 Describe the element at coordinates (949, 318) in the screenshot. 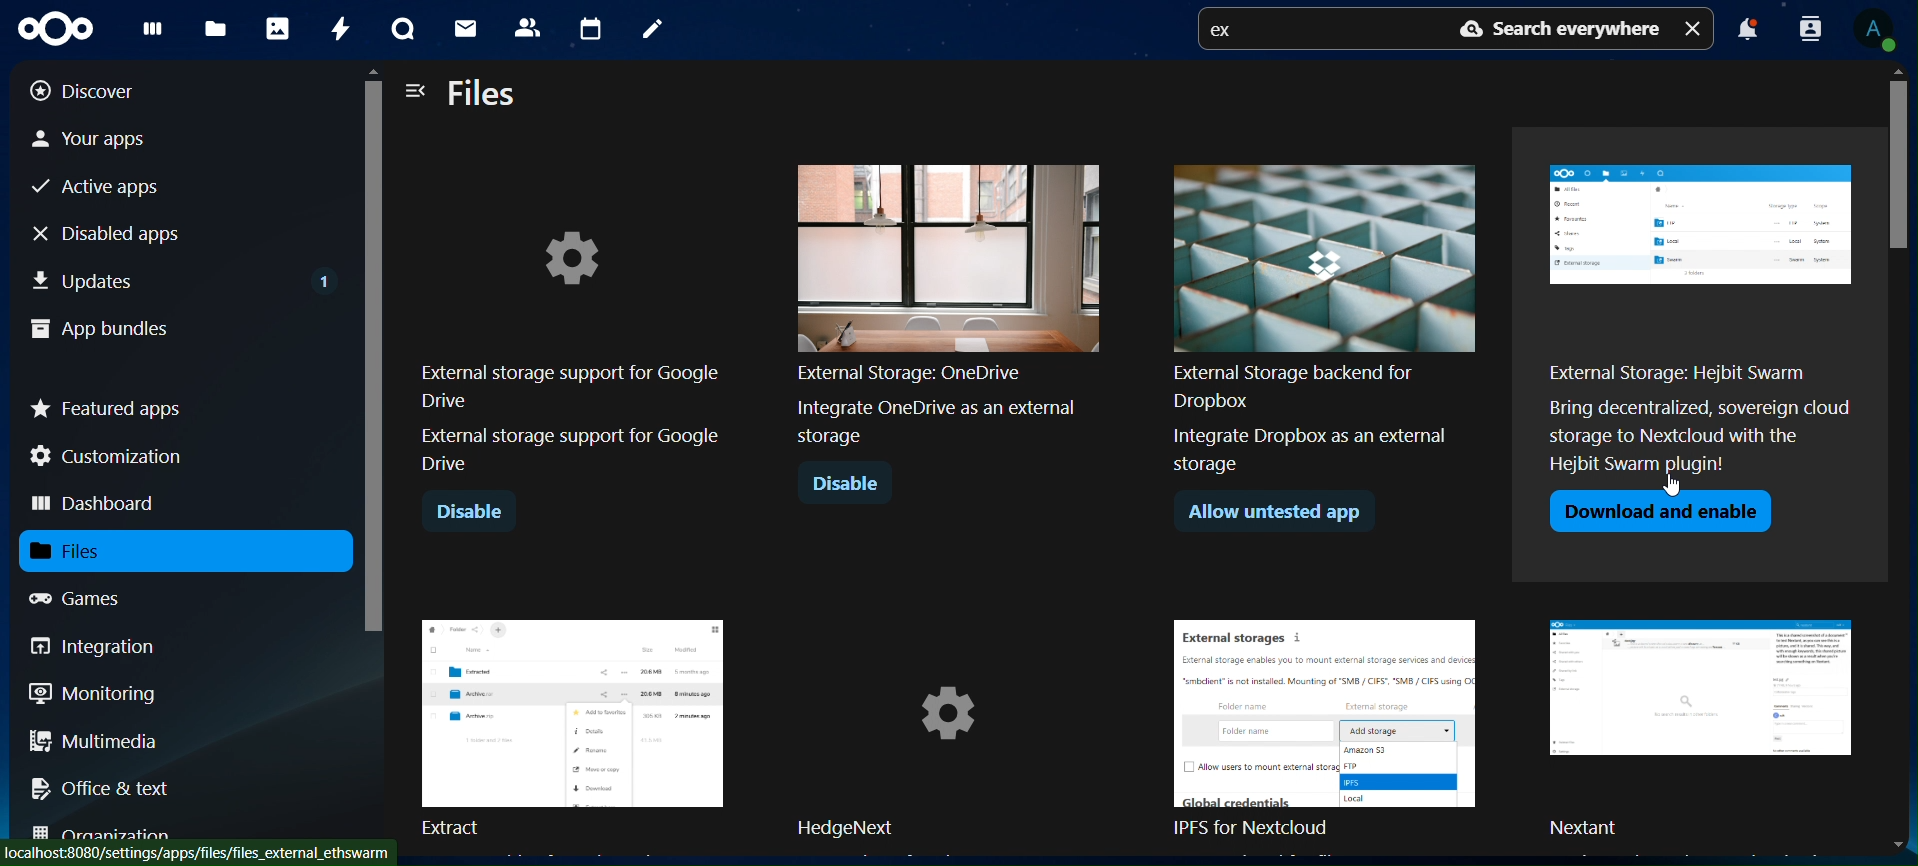

I see `external storage support for dropbox integrate dropbox as external storage support for google drive` at that location.